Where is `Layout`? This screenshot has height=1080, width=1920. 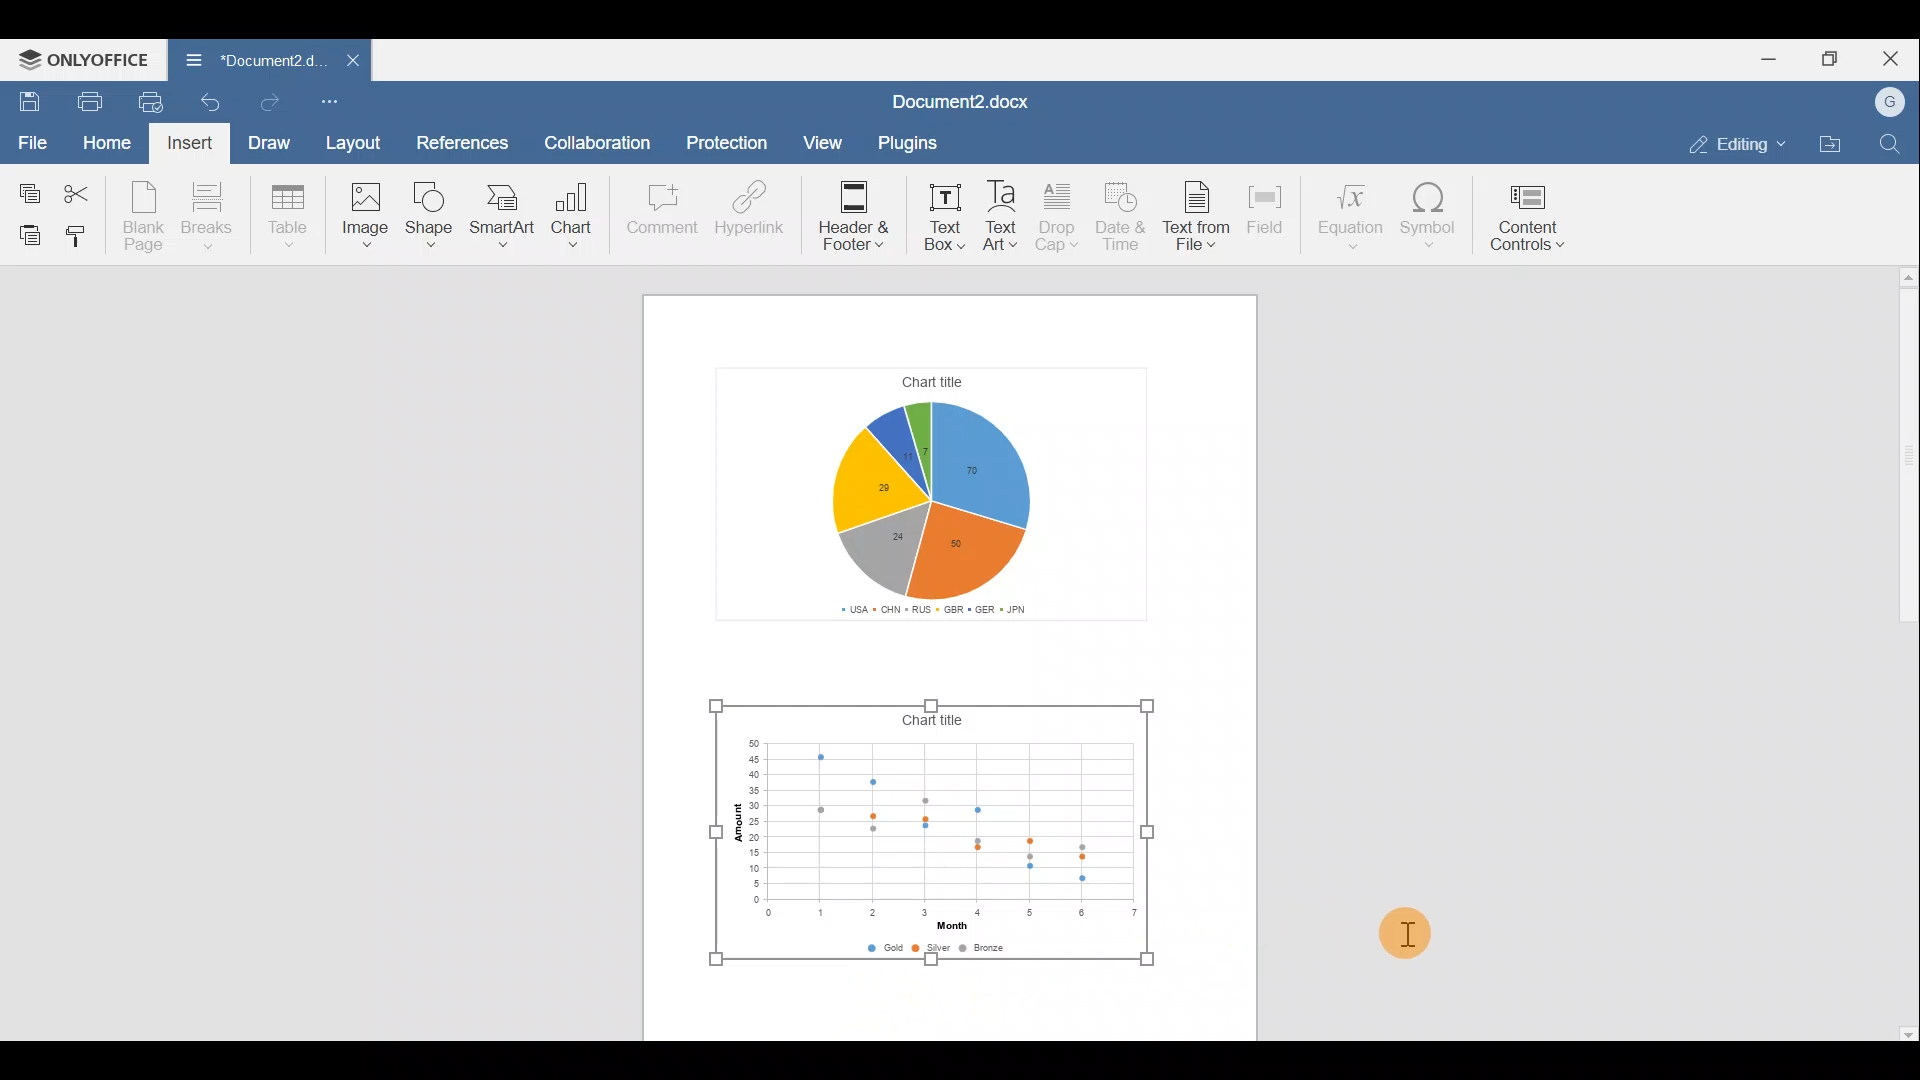
Layout is located at coordinates (356, 147).